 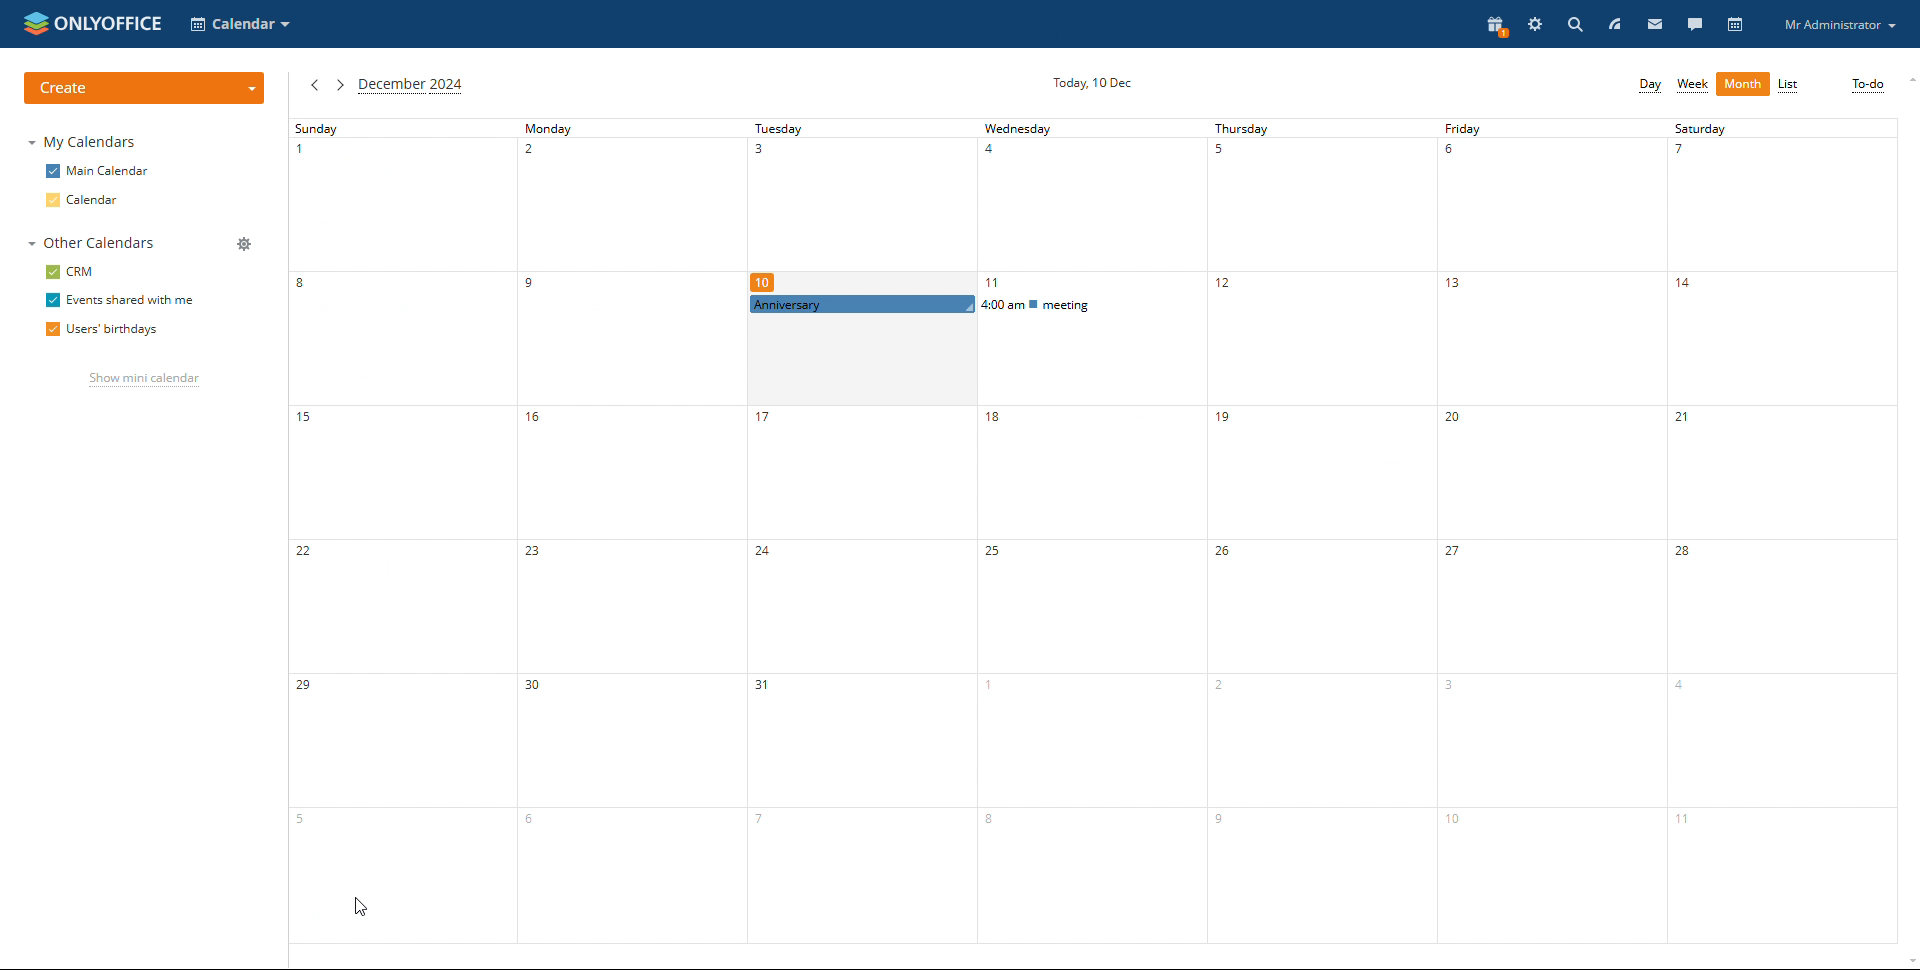 What do you see at coordinates (1839, 24) in the screenshot?
I see `profile` at bounding box center [1839, 24].